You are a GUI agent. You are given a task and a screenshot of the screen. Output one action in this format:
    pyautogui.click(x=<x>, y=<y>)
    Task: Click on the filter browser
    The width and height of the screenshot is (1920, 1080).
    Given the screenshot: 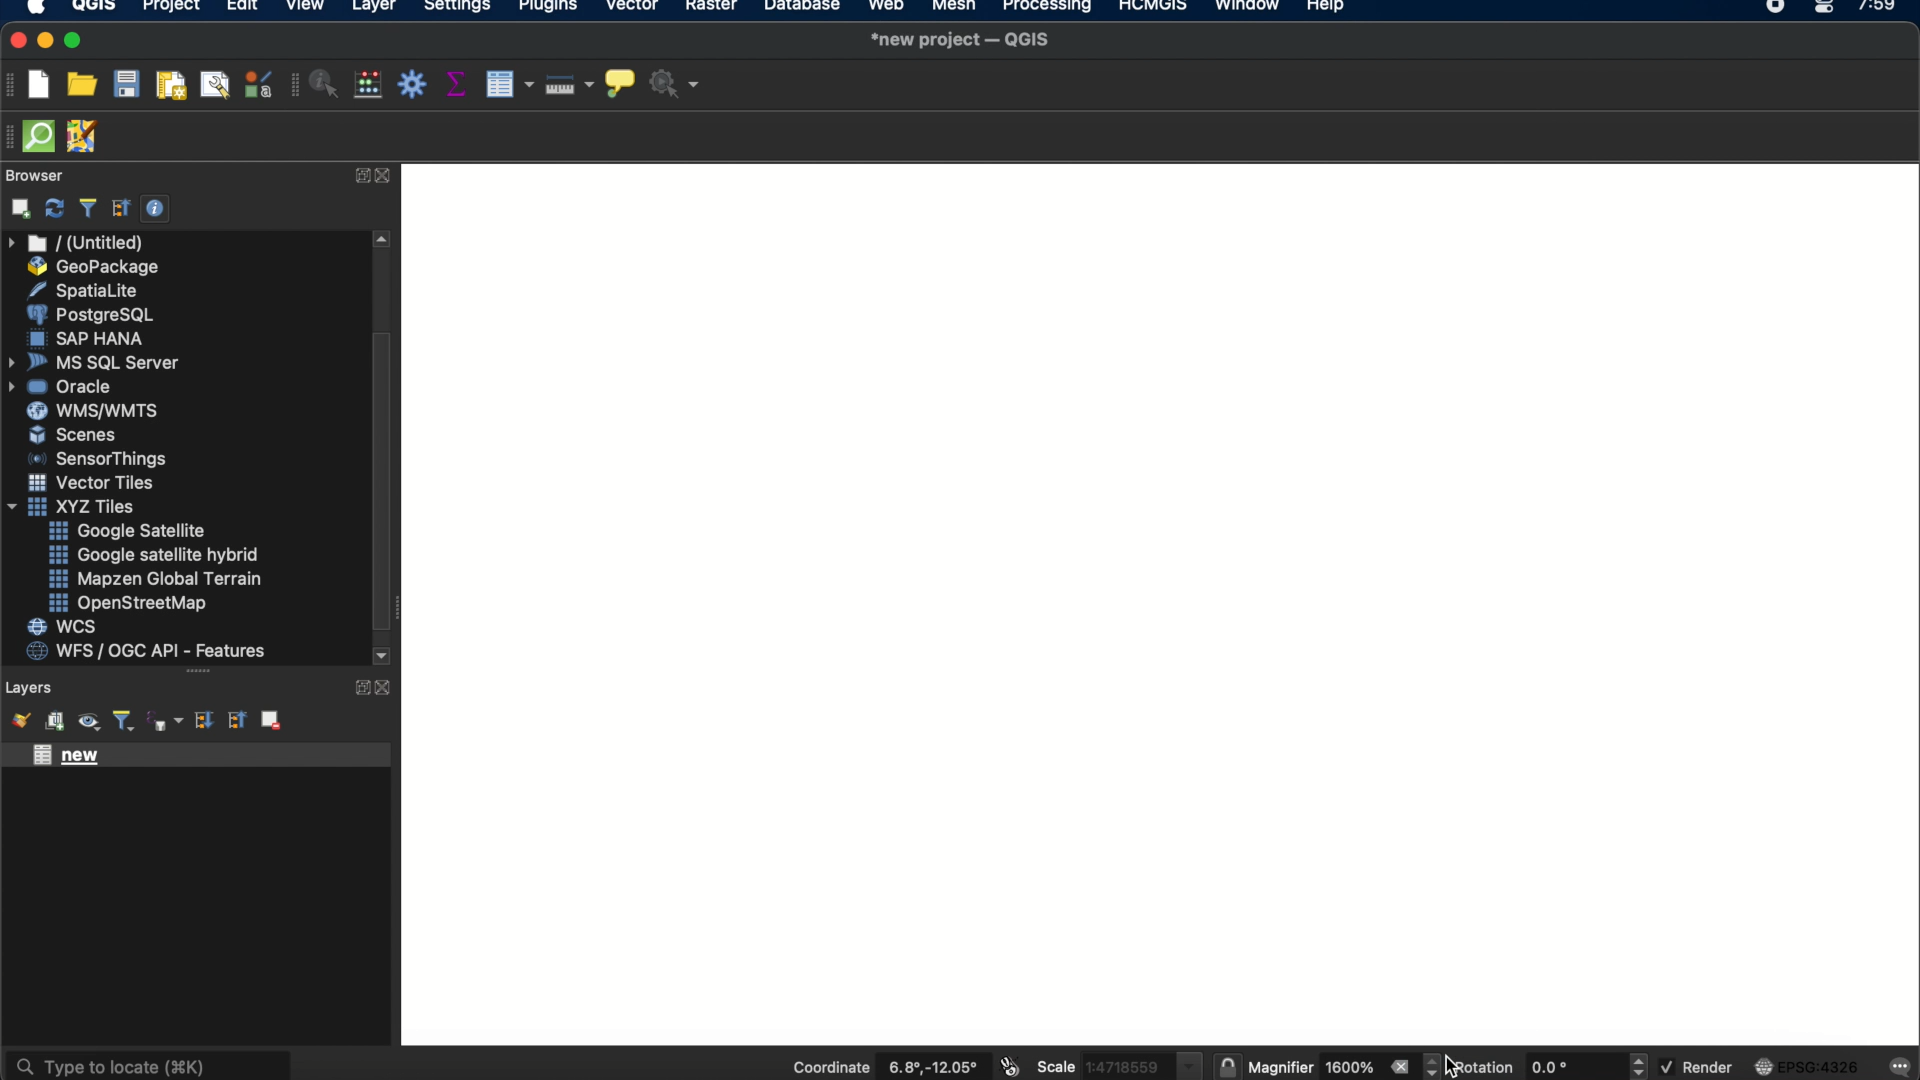 What is the action you would take?
    pyautogui.click(x=87, y=208)
    